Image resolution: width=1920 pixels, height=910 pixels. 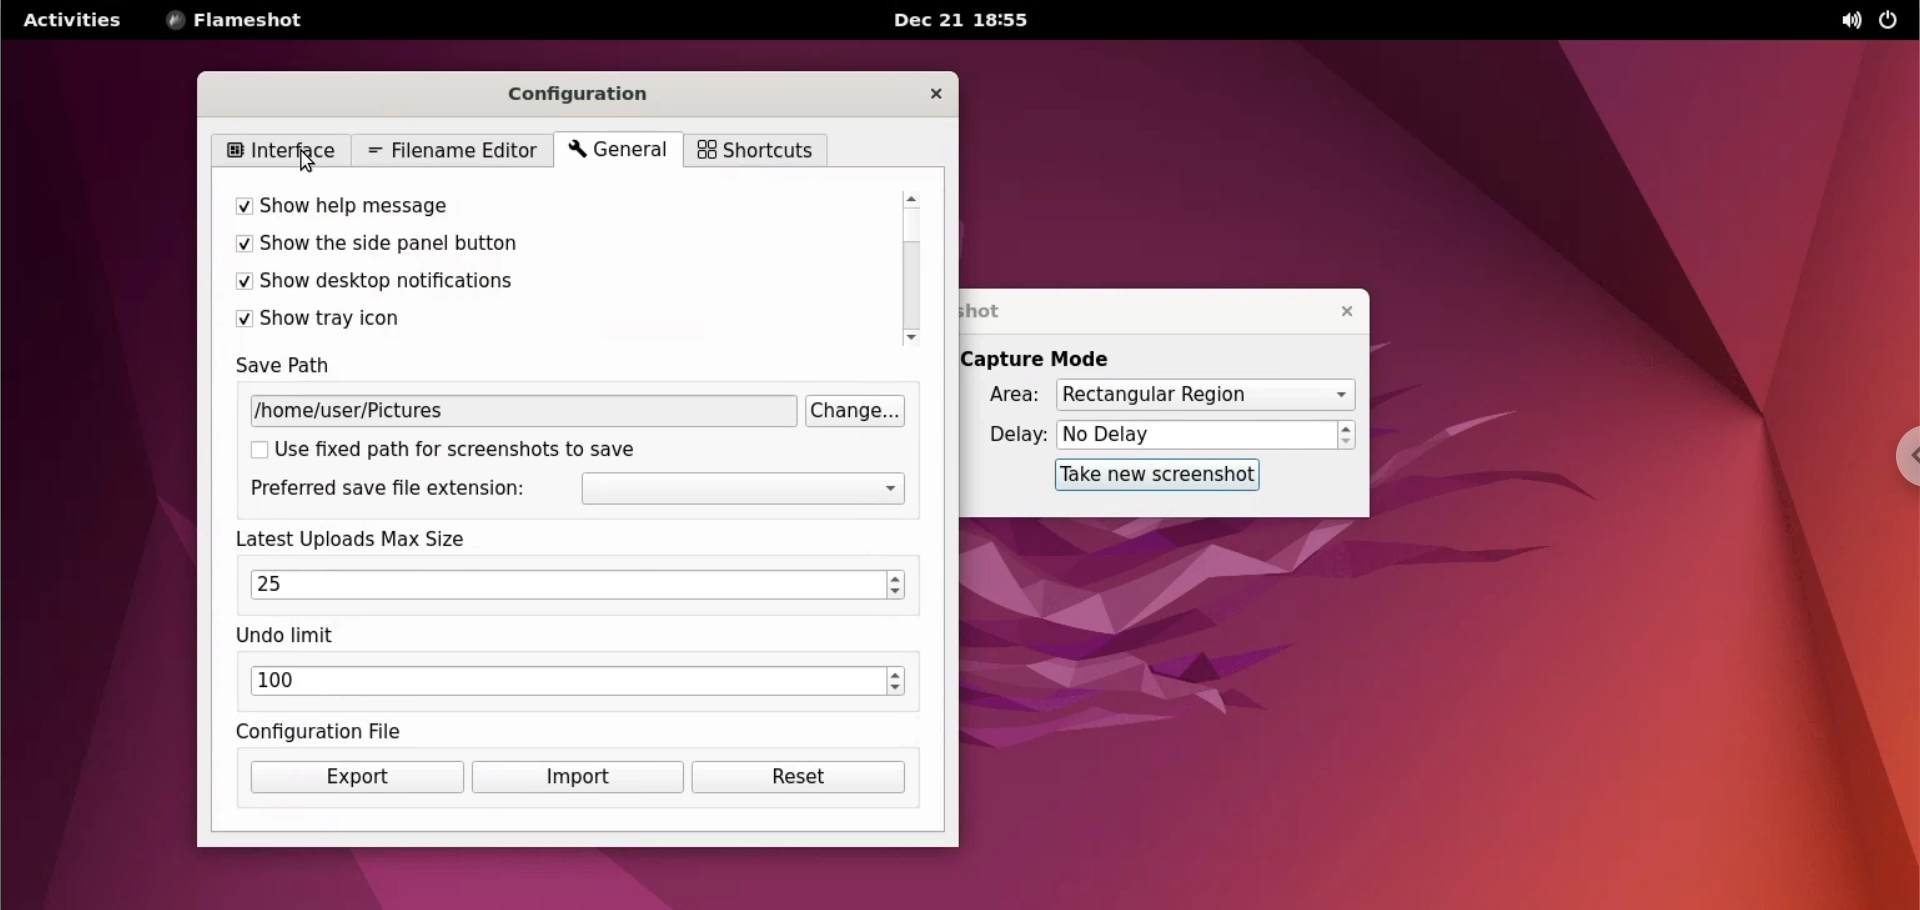 I want to click on take new screenshot, so click(x=1149, y=474).